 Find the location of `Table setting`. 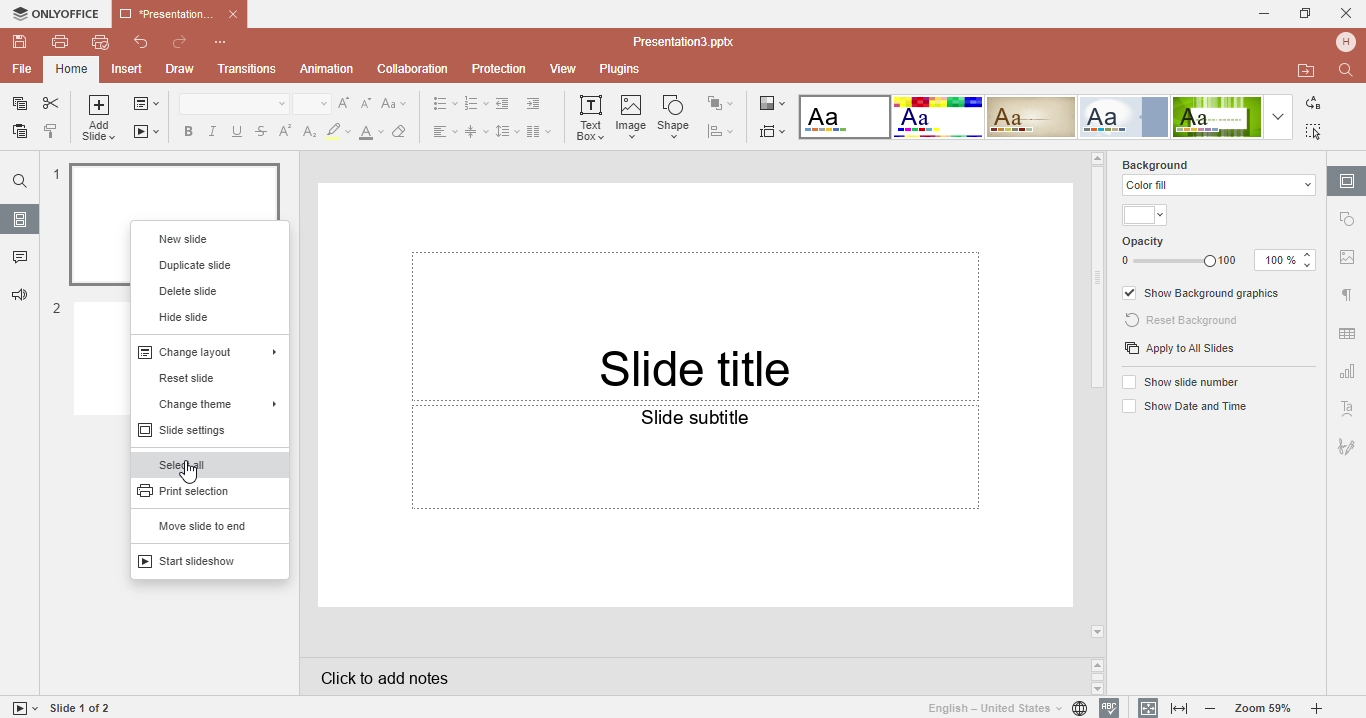

Table setting is located at coordinates (1348, 330).